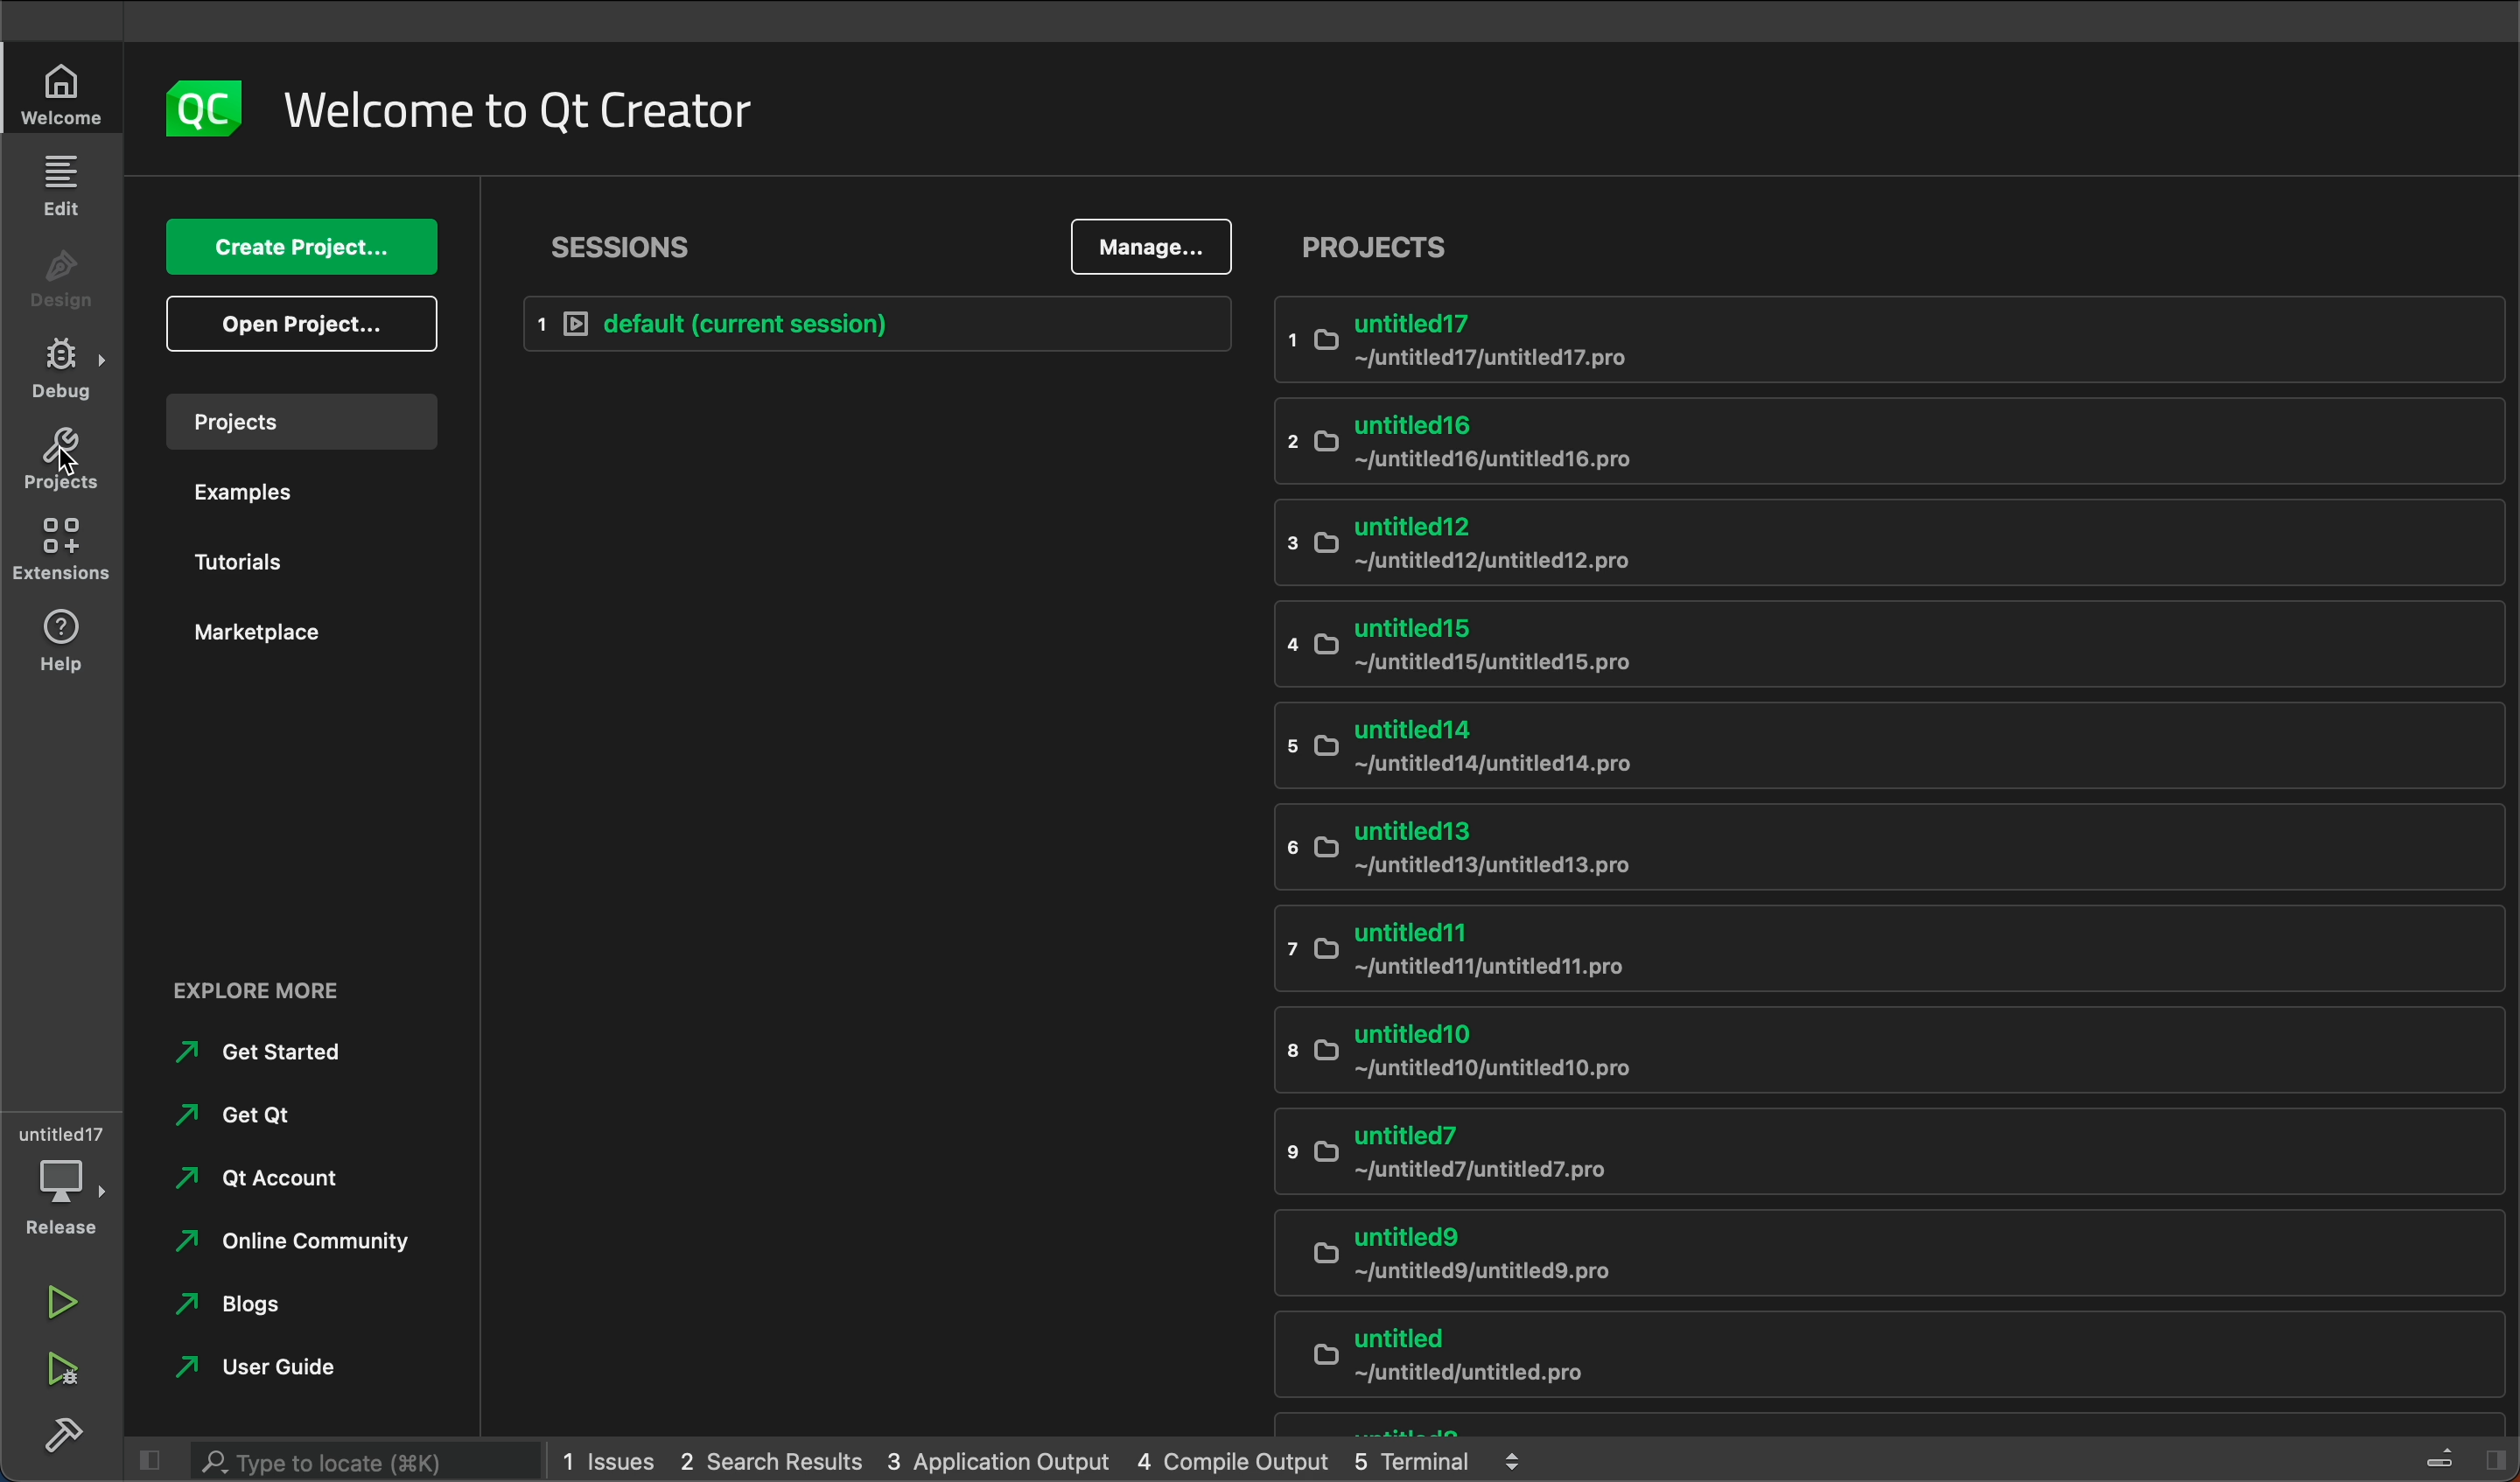 Image resolution: width=2520 pixels, height=1482 pixels. Describe the element at coordinates (1842, 1158) in the screenshot. I see `untitled7` at that location.